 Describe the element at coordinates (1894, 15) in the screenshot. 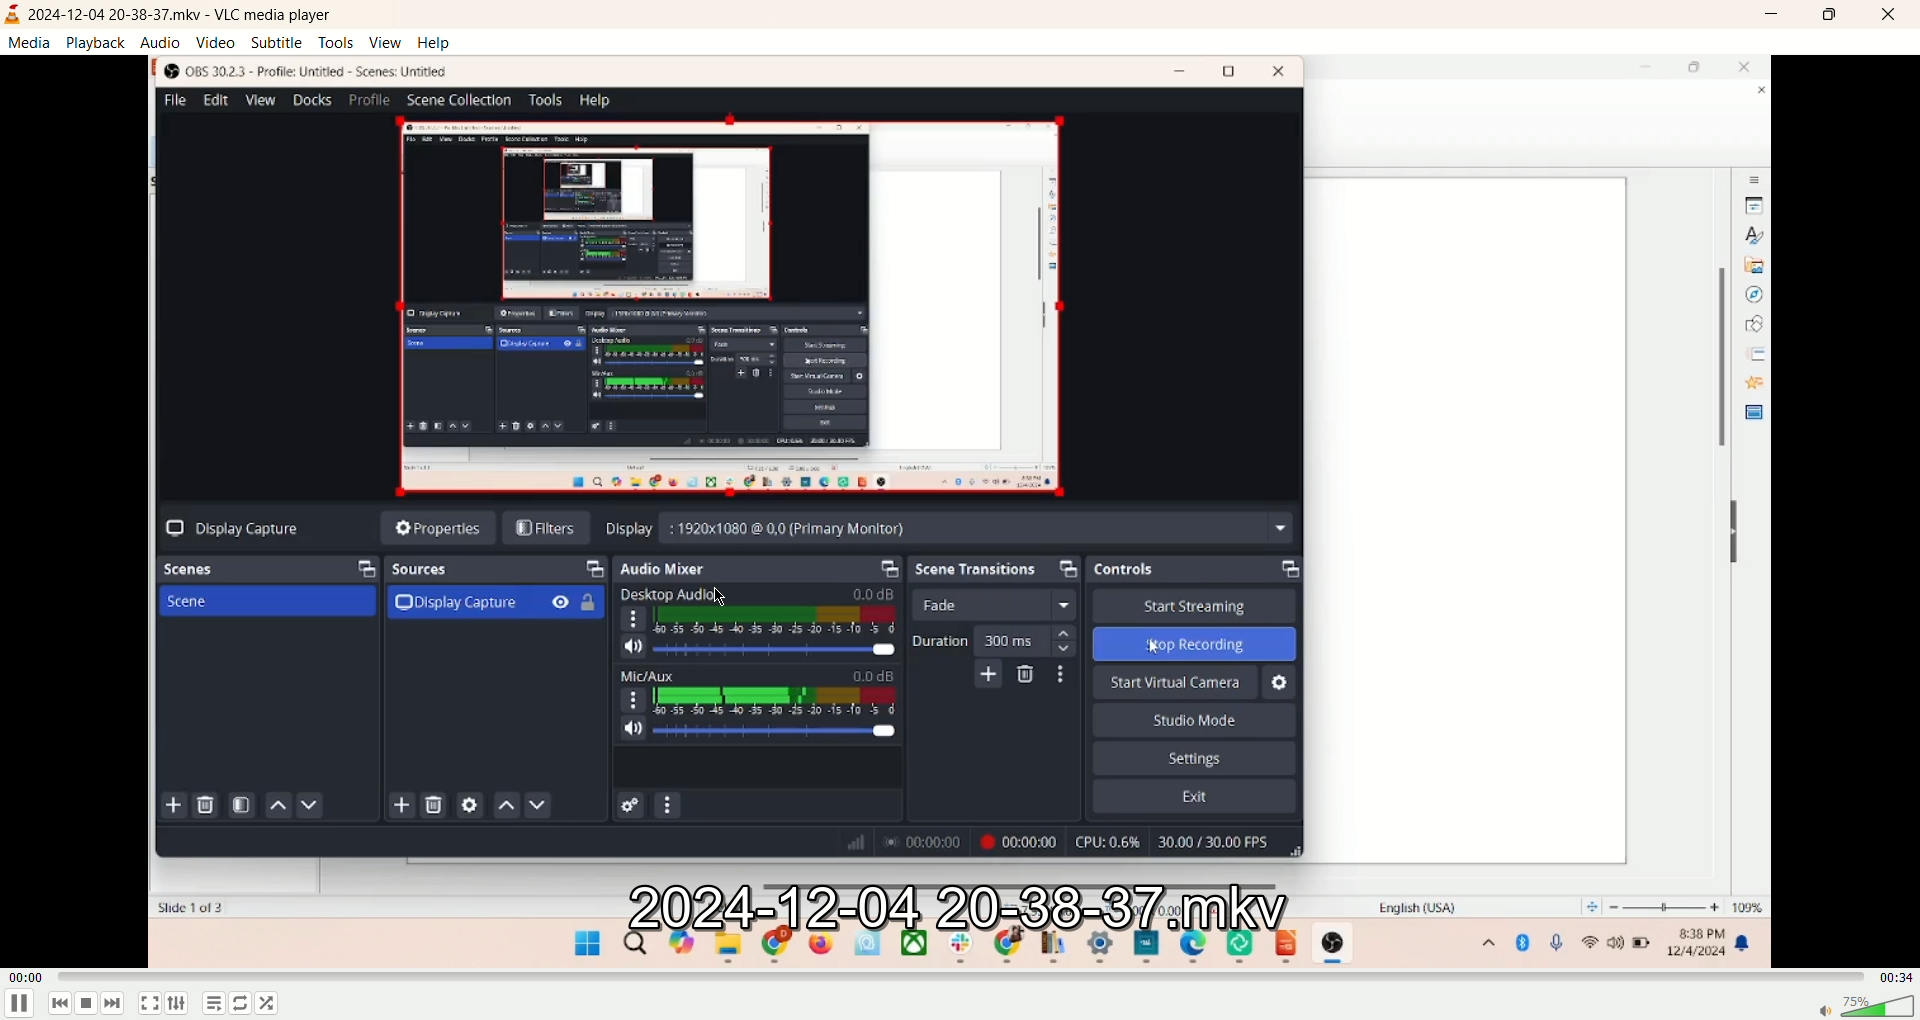

I see `close` at that location.